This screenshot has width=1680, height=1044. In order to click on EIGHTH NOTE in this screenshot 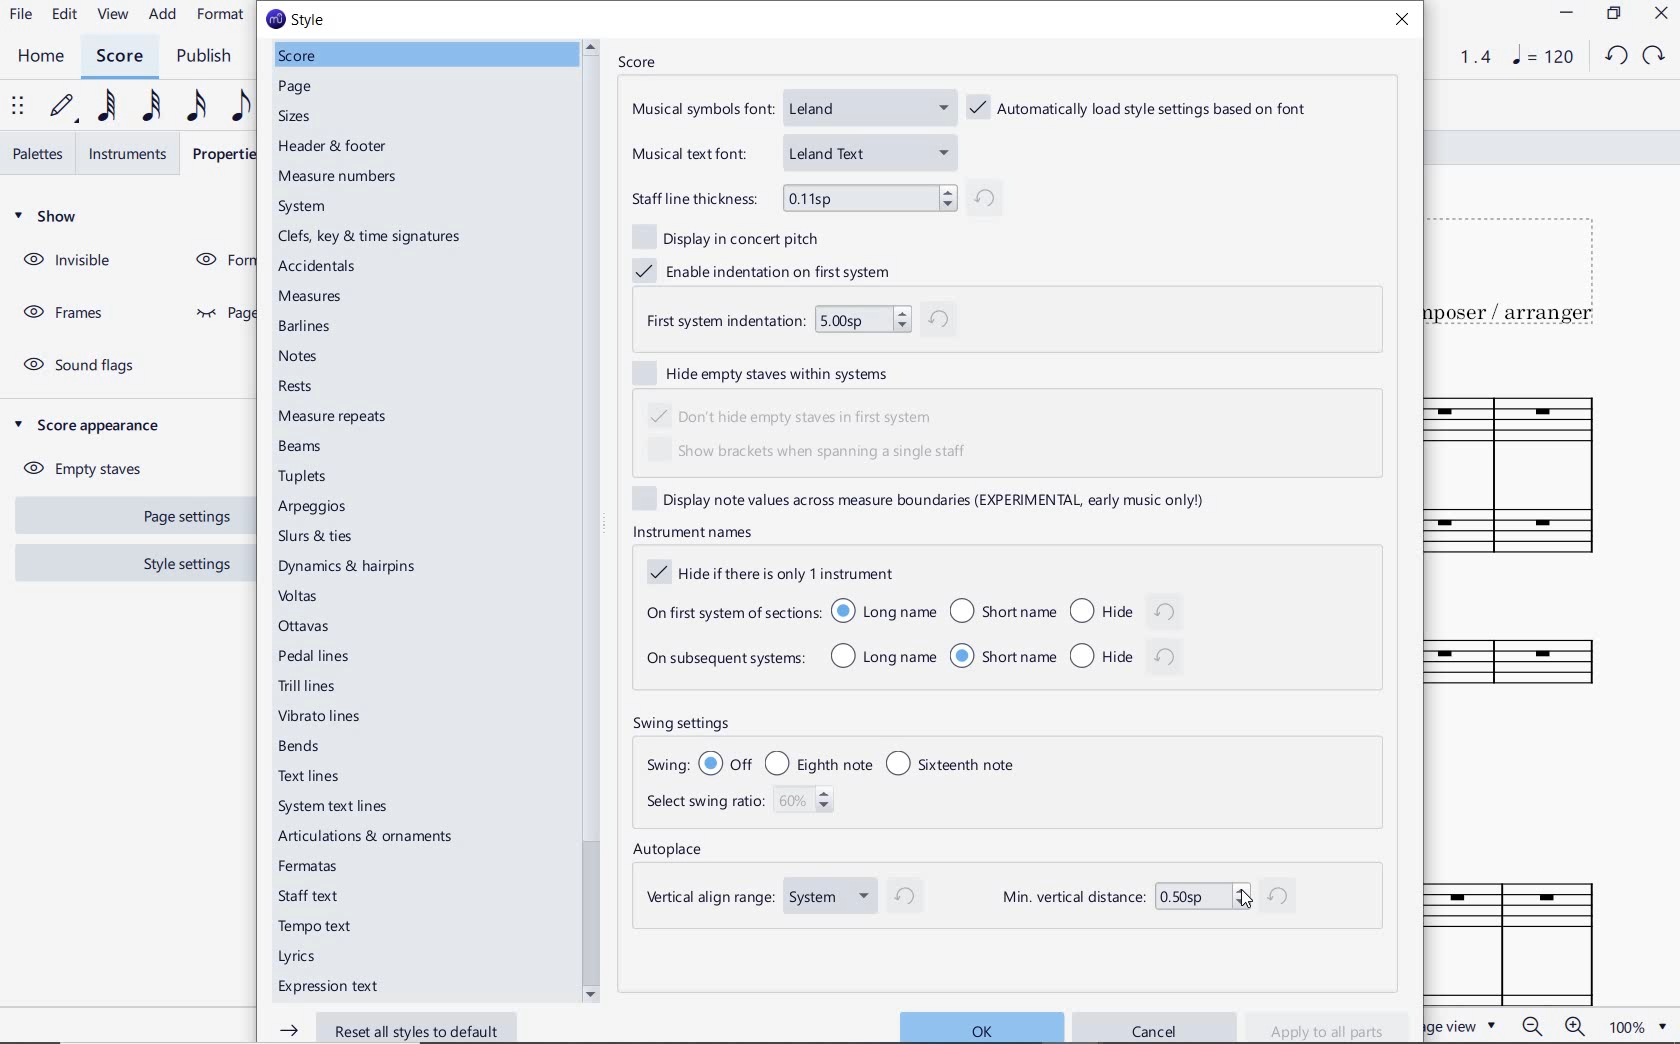, I will do `click(239, 107)`.